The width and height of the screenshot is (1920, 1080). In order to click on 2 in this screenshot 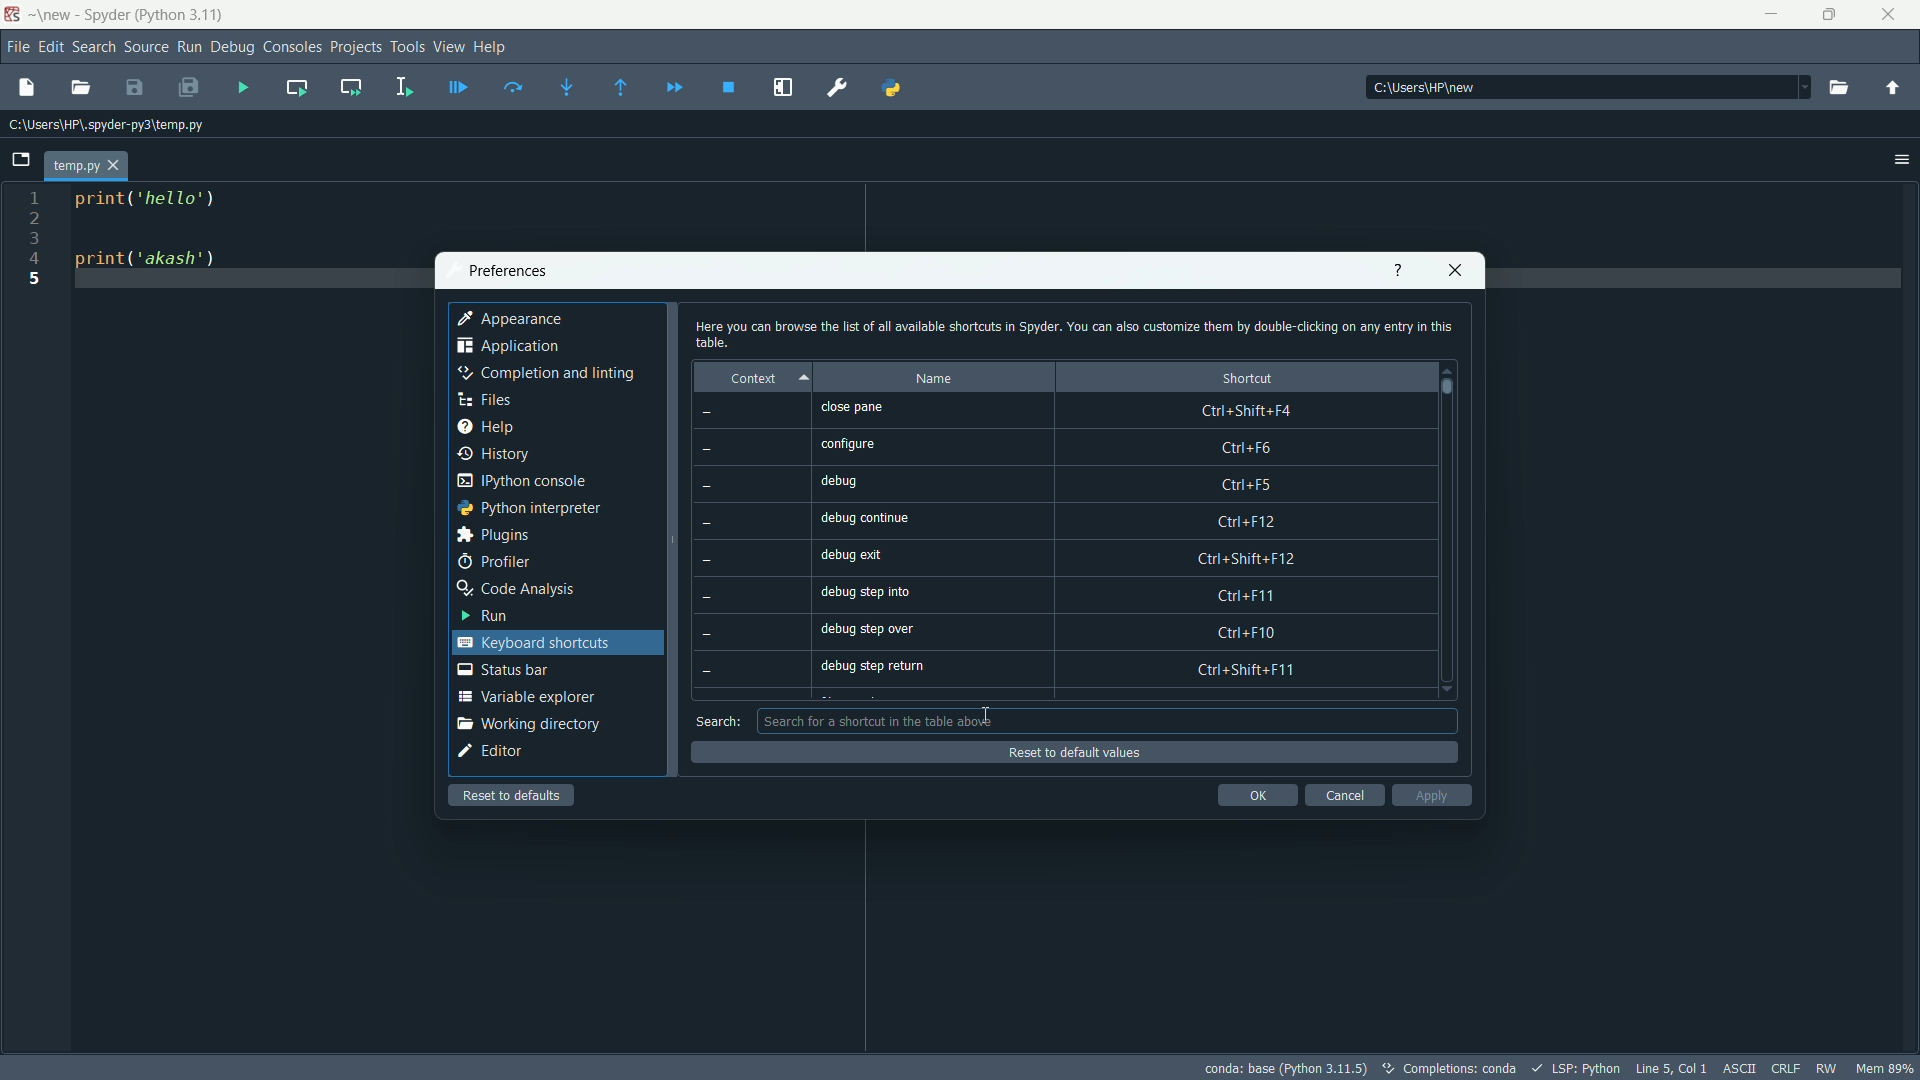, I will do `click(33, 218)`.